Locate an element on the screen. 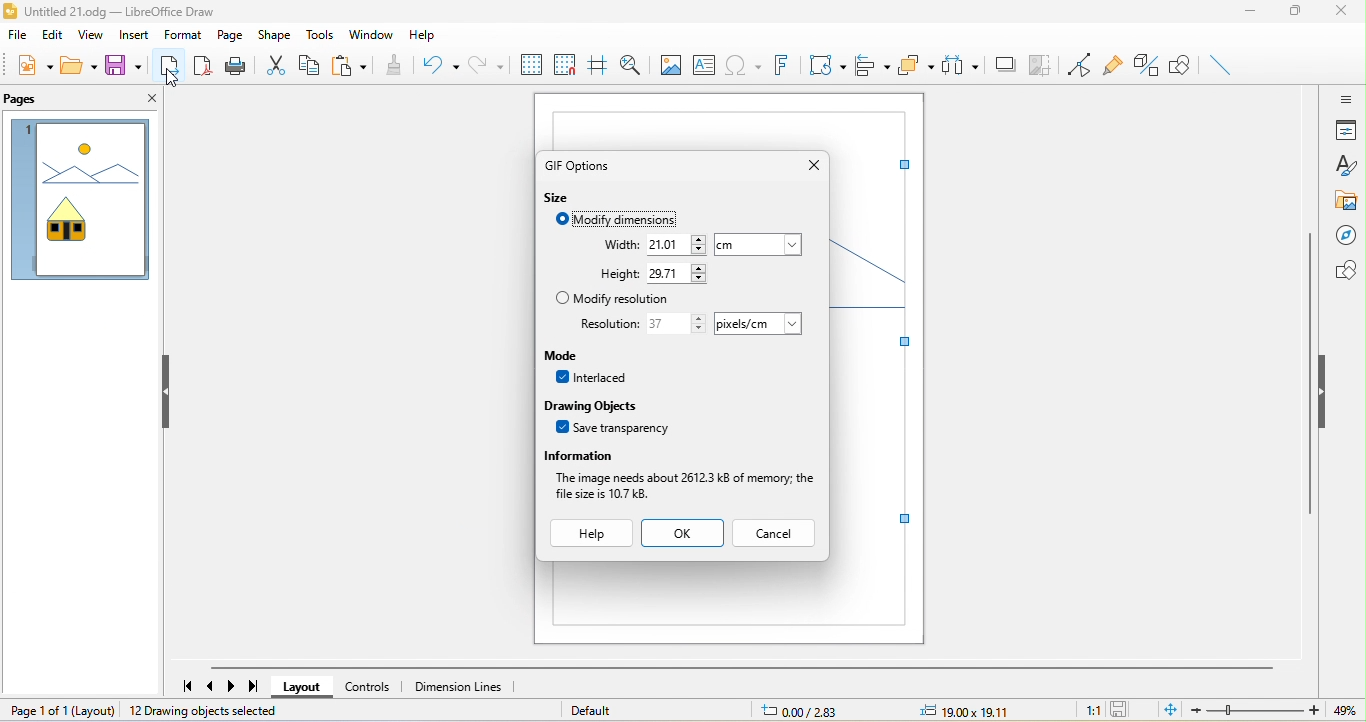 The height and width of the screenshot is (722, 1366). undo is located at coordinates (440, 65).